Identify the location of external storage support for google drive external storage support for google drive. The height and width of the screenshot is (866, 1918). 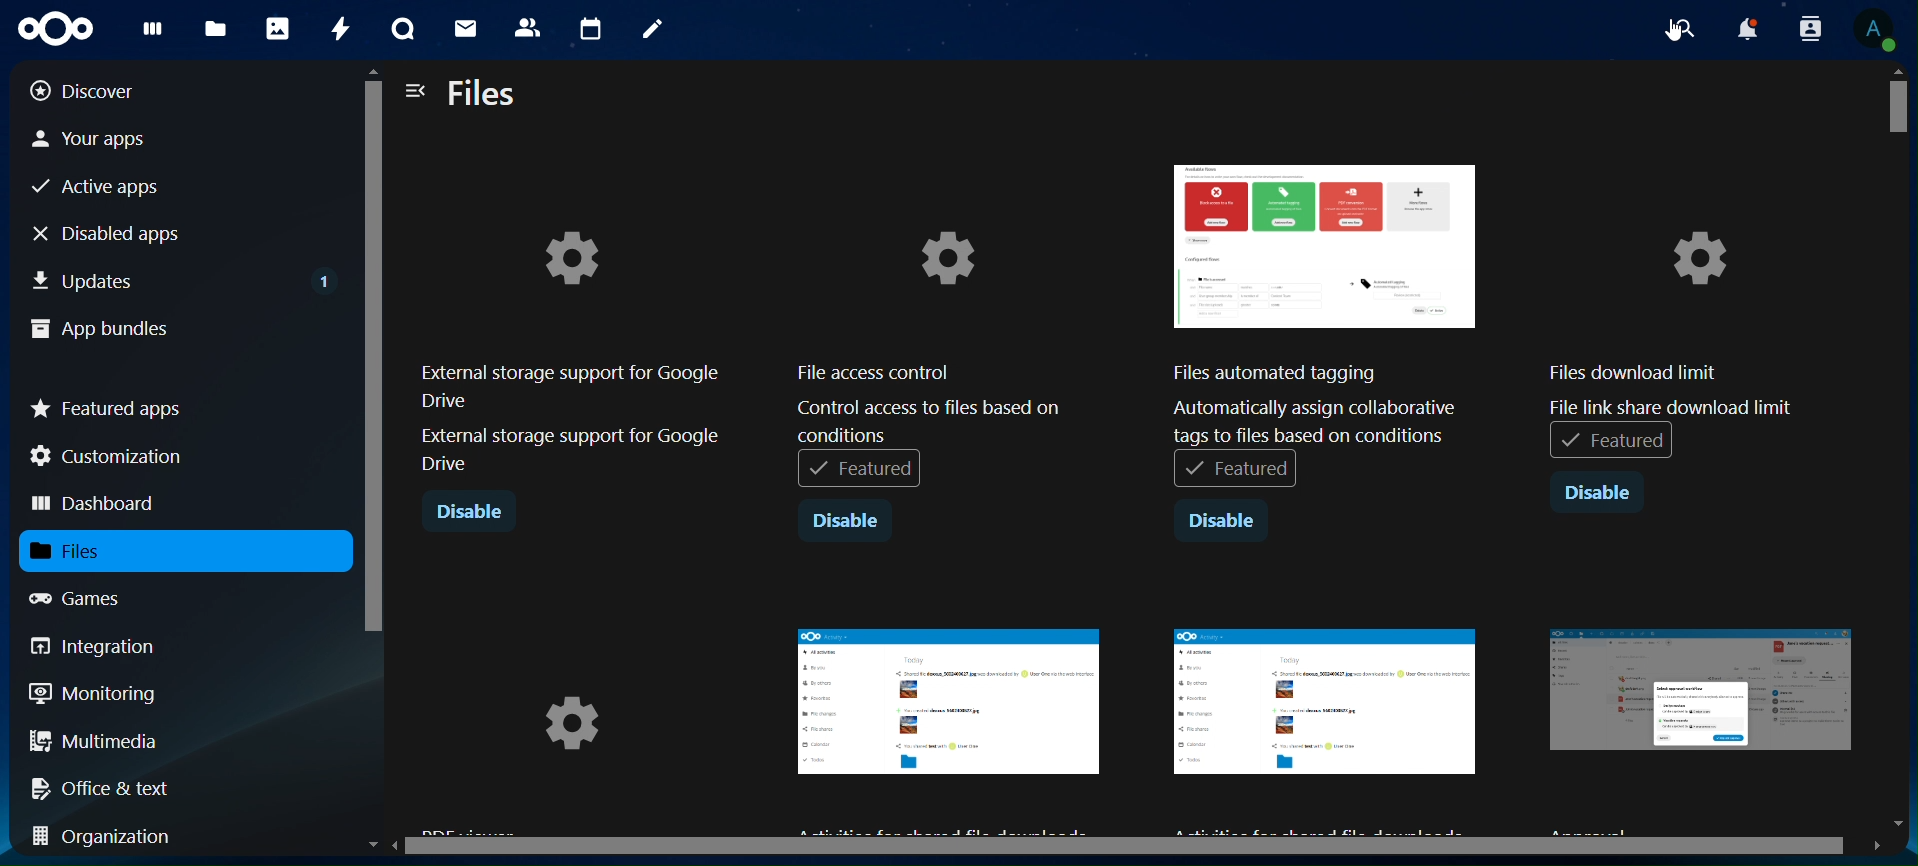
(567, 348).